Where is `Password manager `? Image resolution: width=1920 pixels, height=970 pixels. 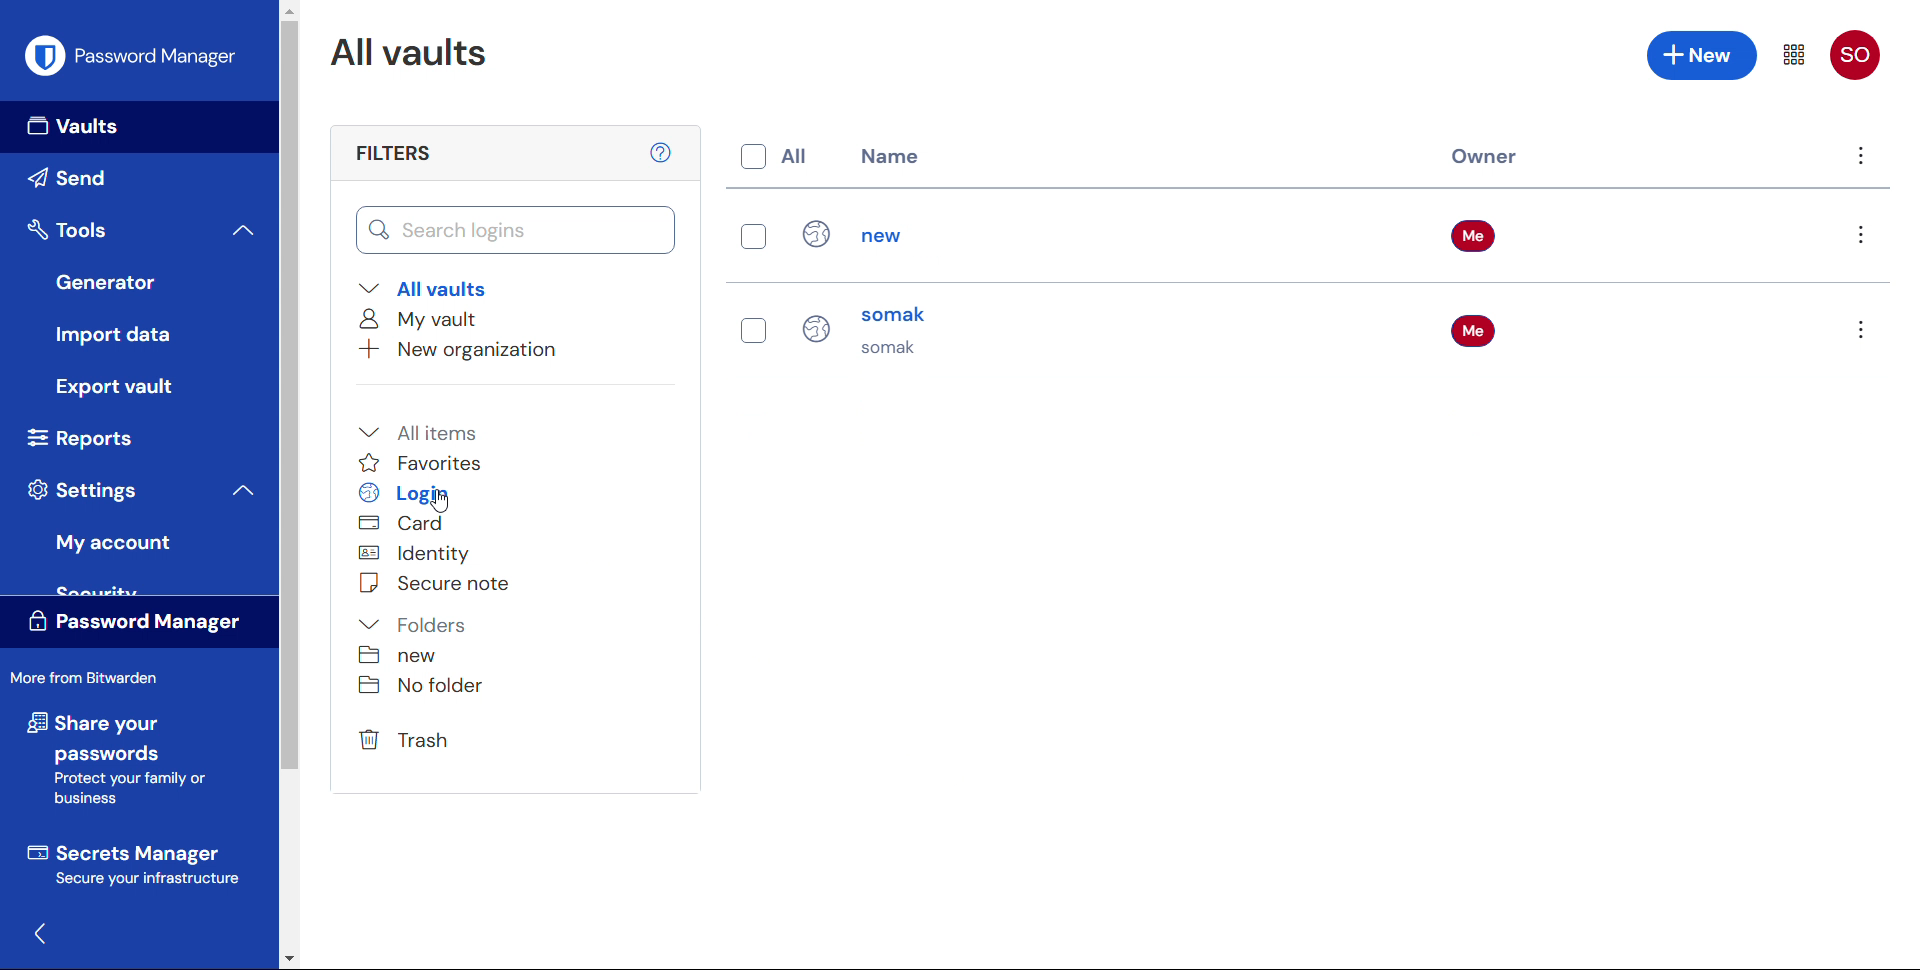 Password manager  is located at coordinates (137, 61).